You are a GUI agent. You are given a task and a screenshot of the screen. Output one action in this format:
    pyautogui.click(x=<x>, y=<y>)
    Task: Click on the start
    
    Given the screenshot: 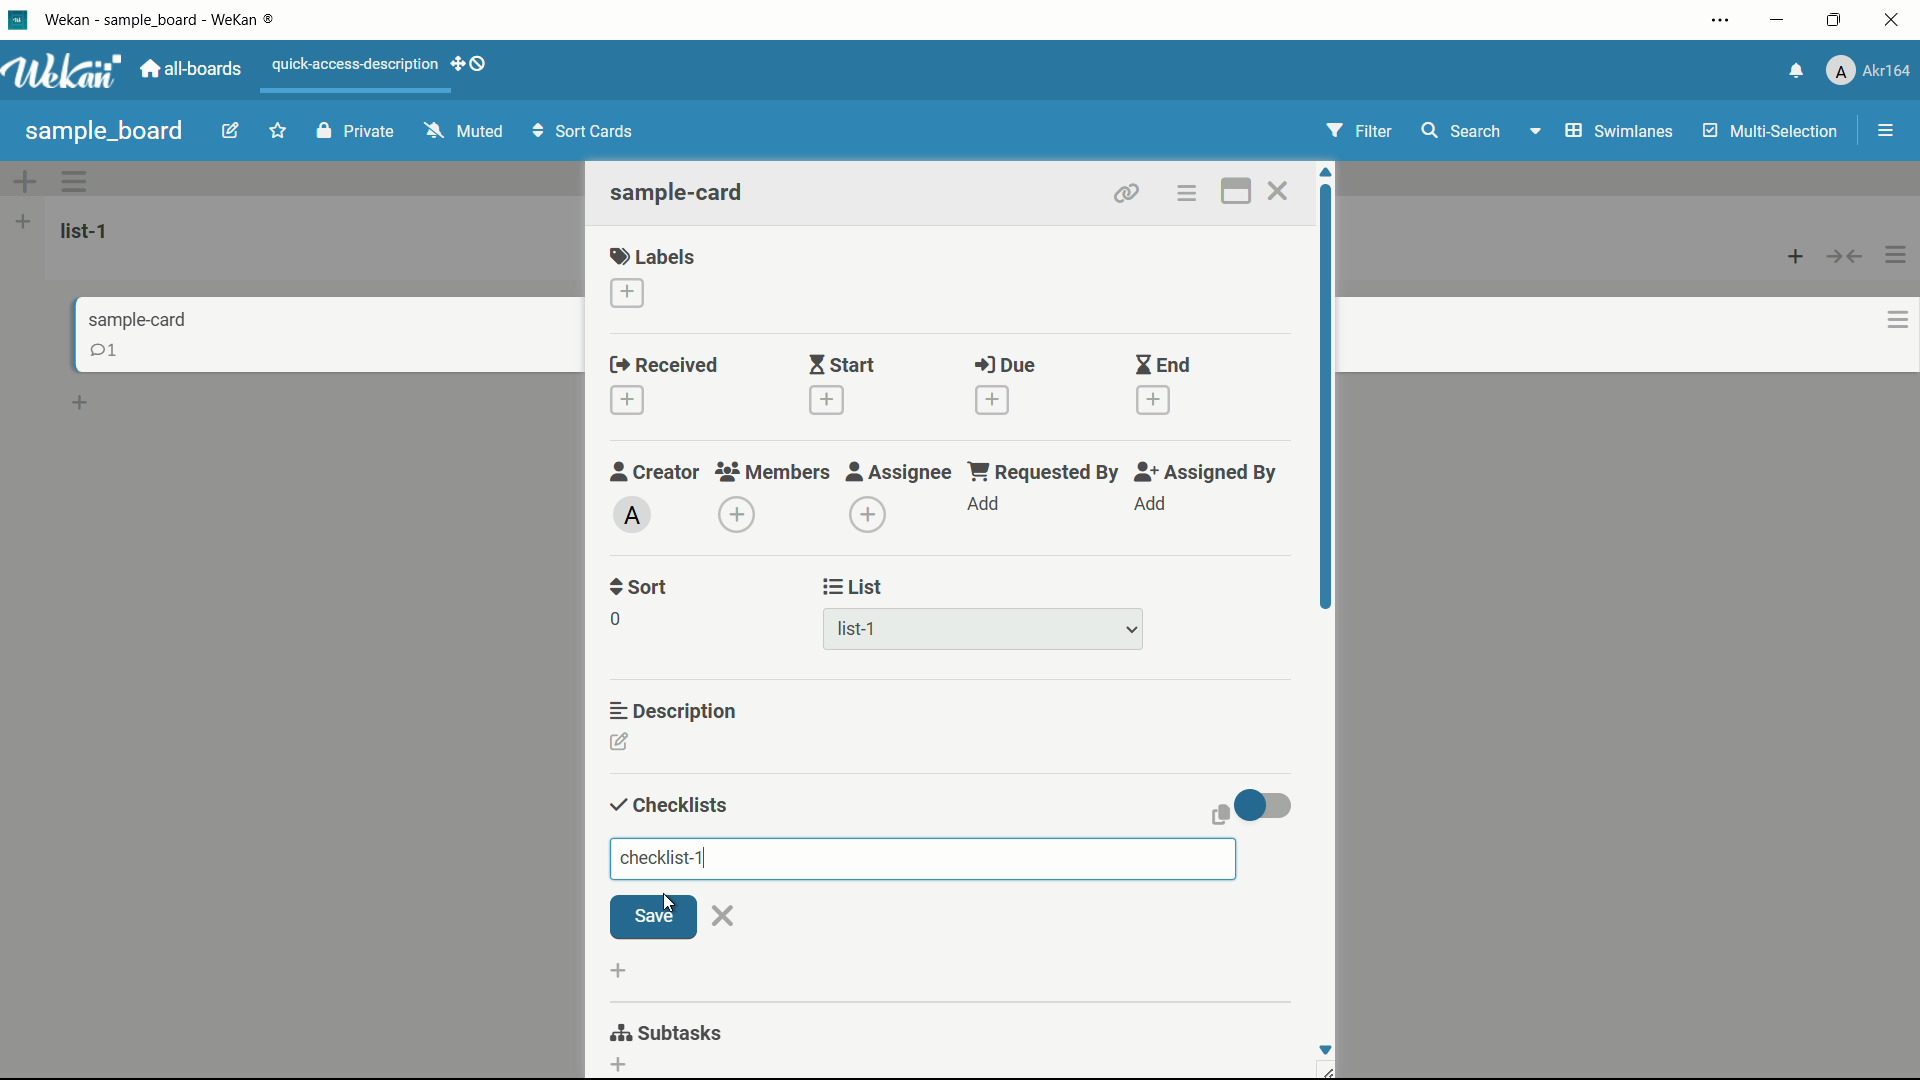 What is the action you would take?
    pyautogui.click(x=844, y=365)
    